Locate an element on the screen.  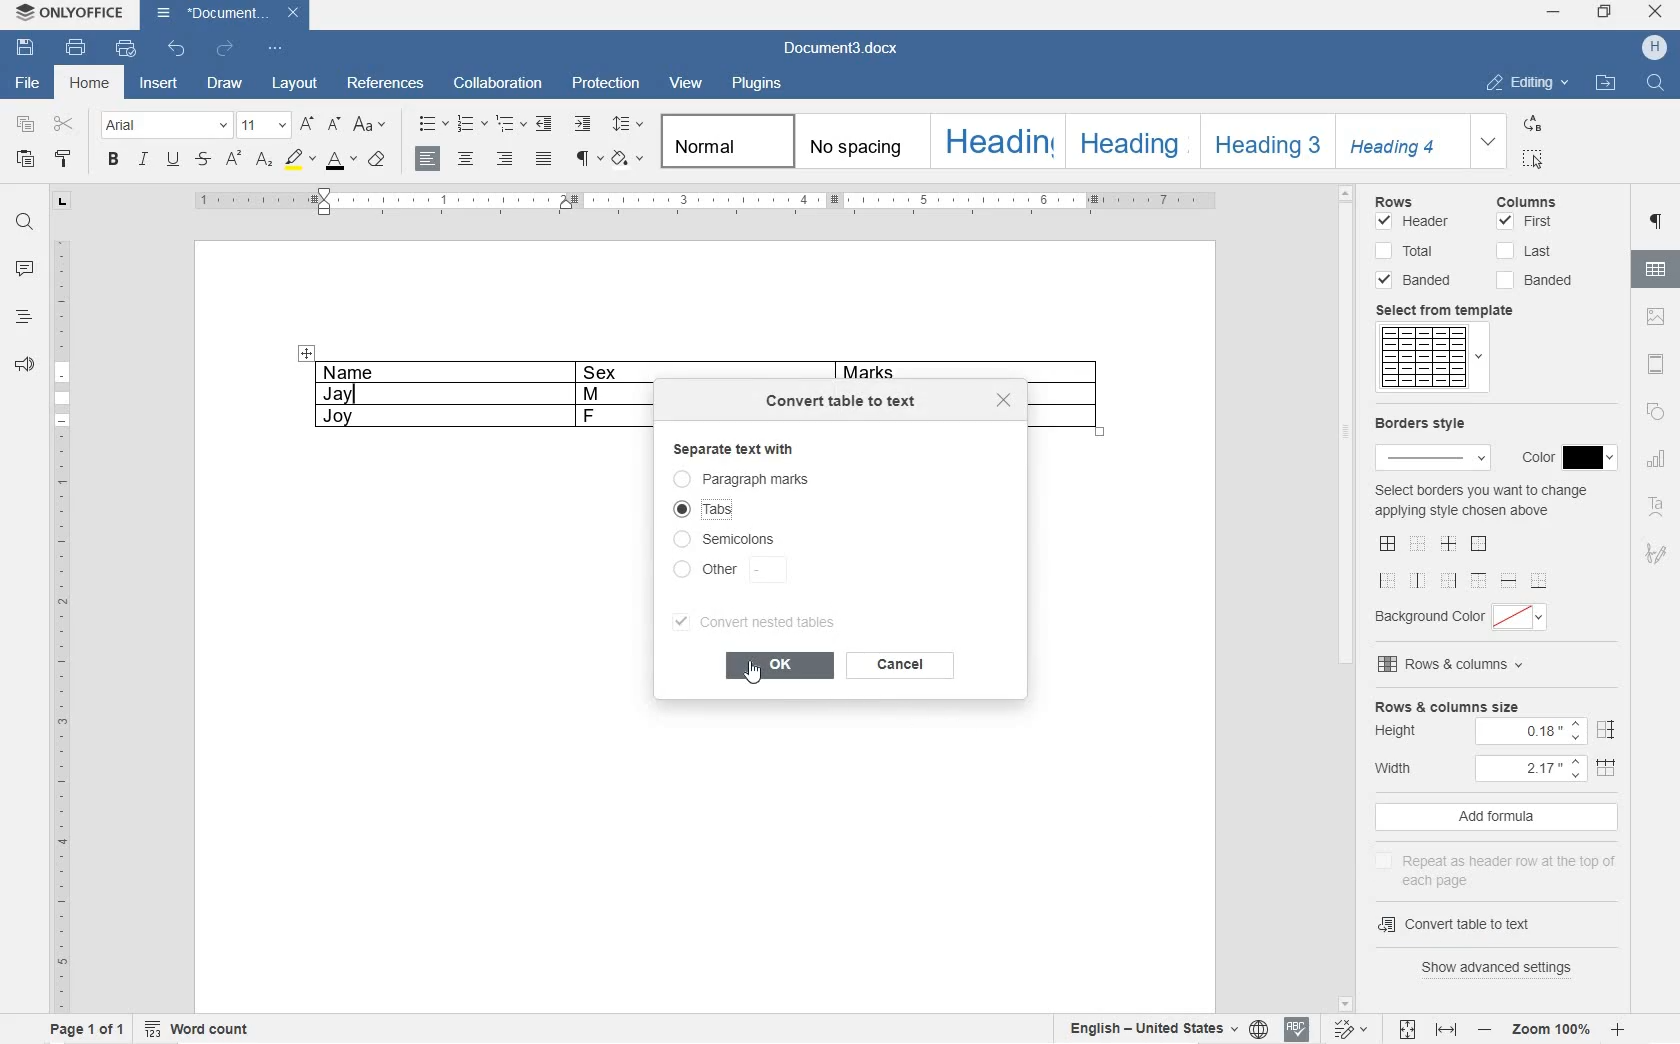
ALIGN LEFT is located at coordinates (430, 159).